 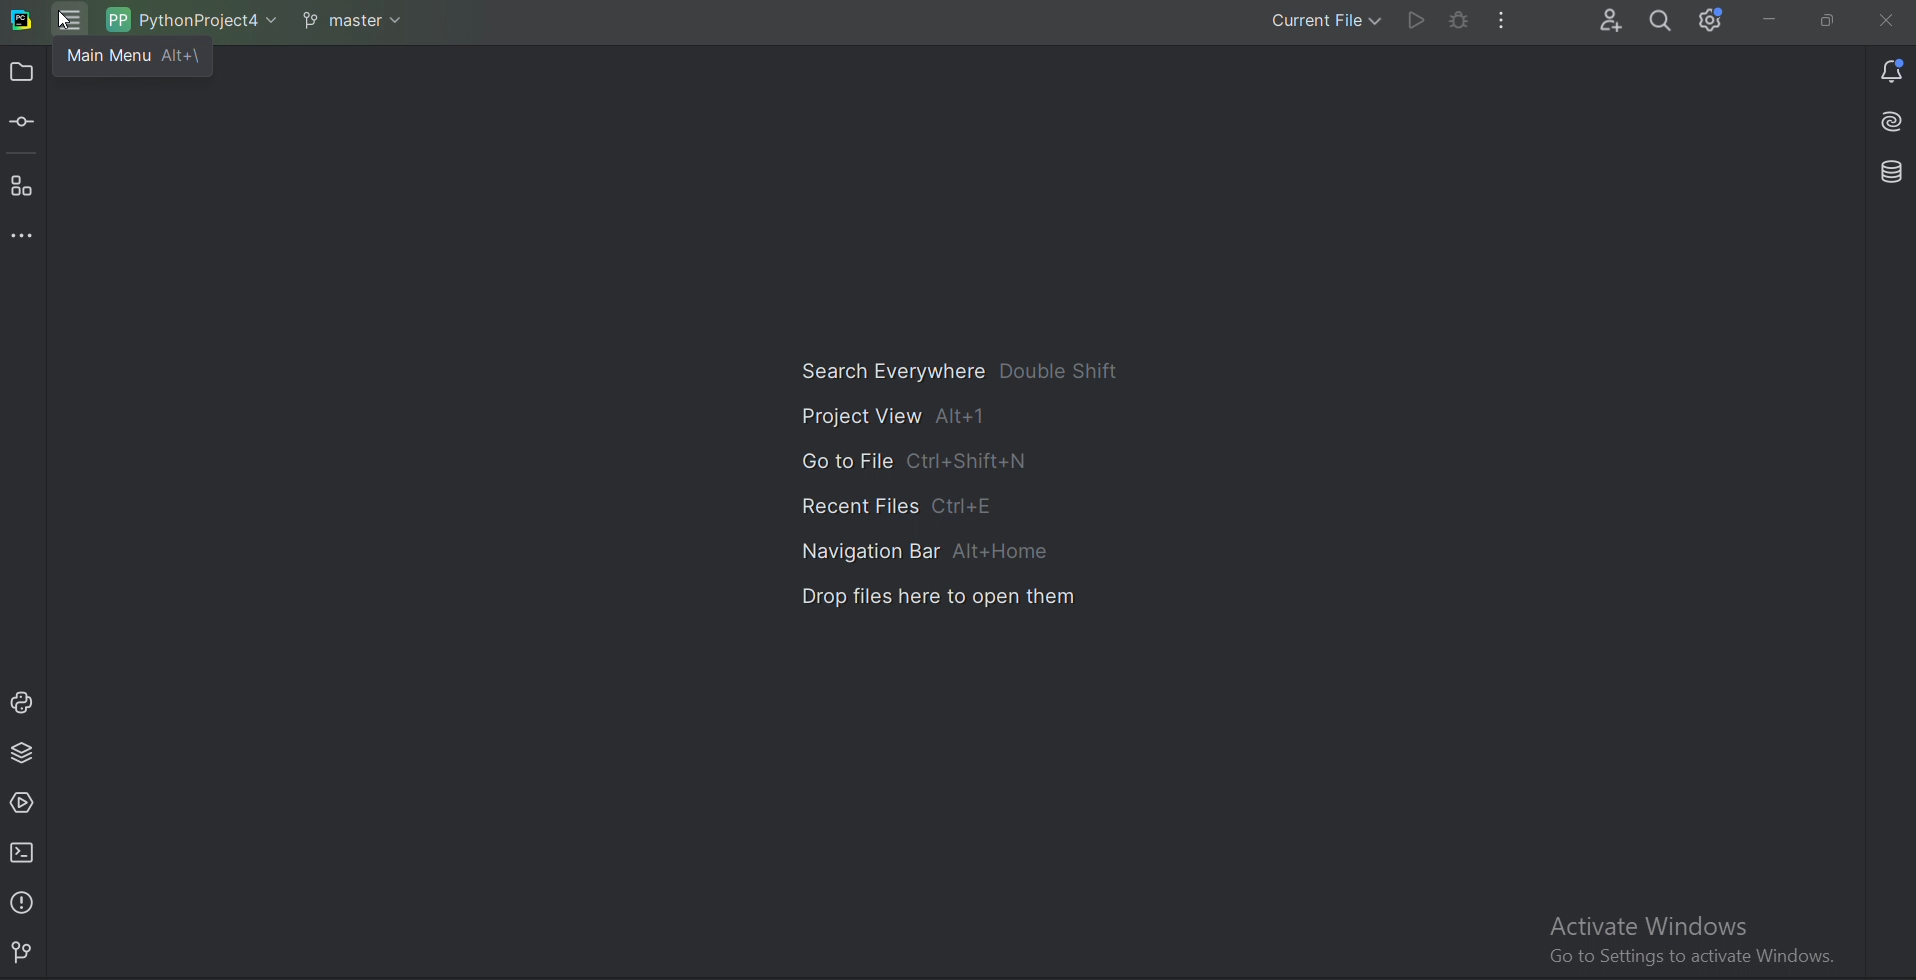 What do you see at coordinates (187, 22) in the screenshot?
I see `Project name` at bounding box center [187, 22].